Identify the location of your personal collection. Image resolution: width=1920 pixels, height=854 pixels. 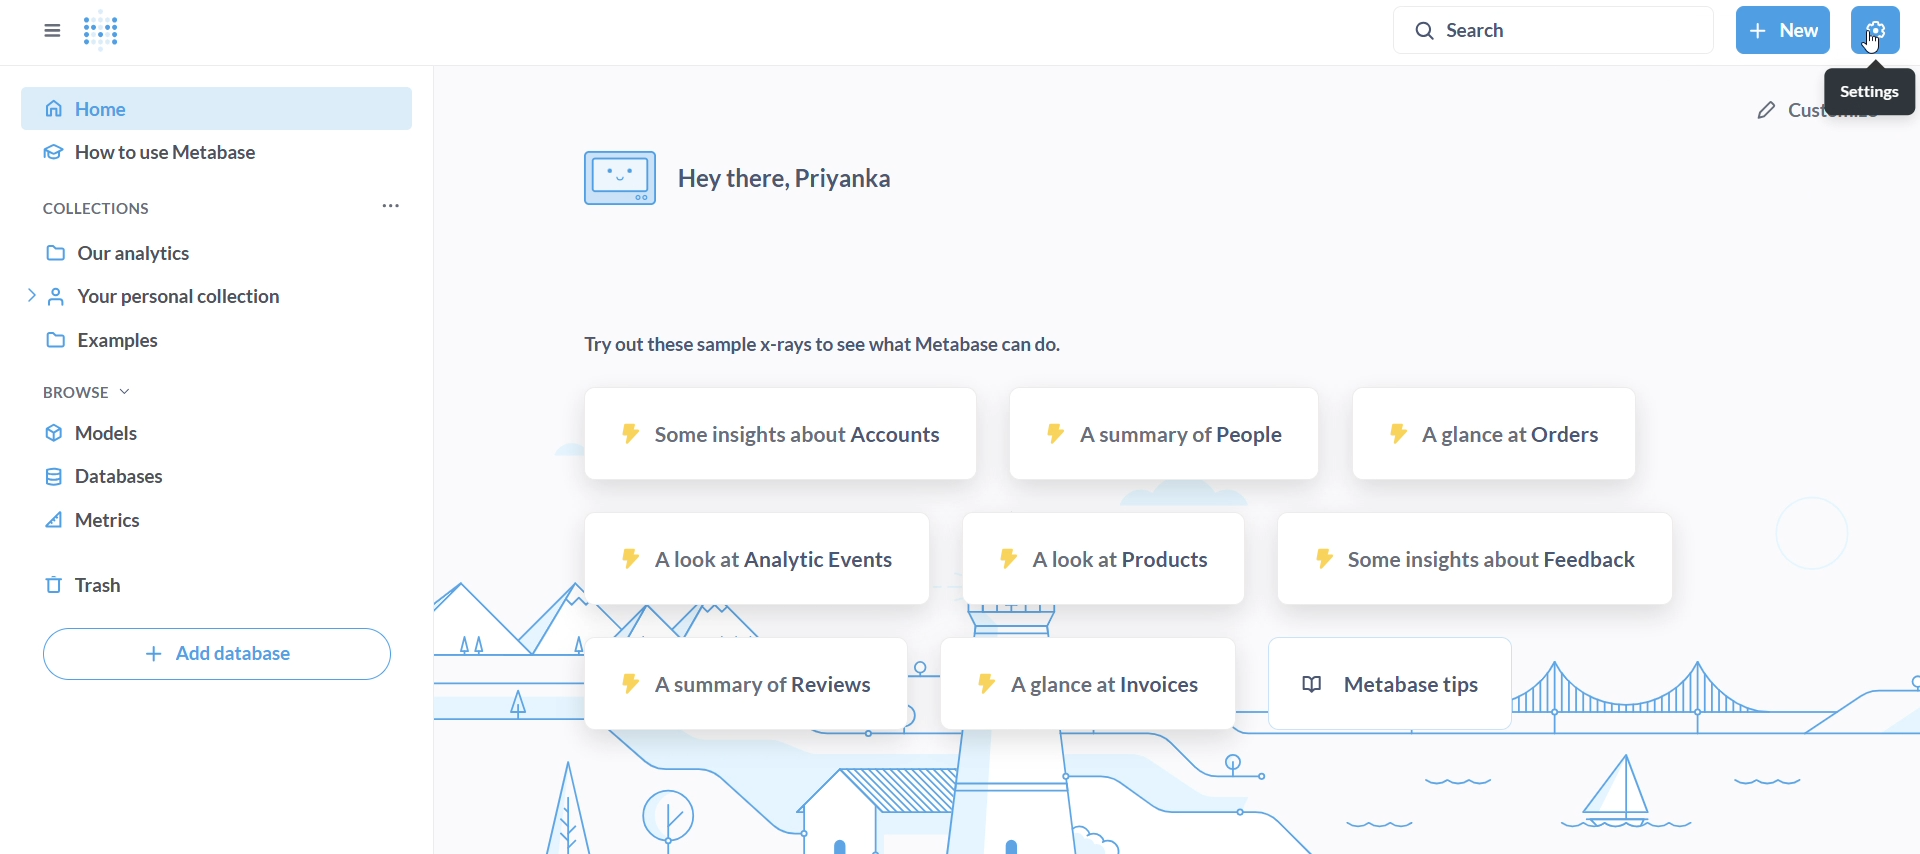
(219, 298).